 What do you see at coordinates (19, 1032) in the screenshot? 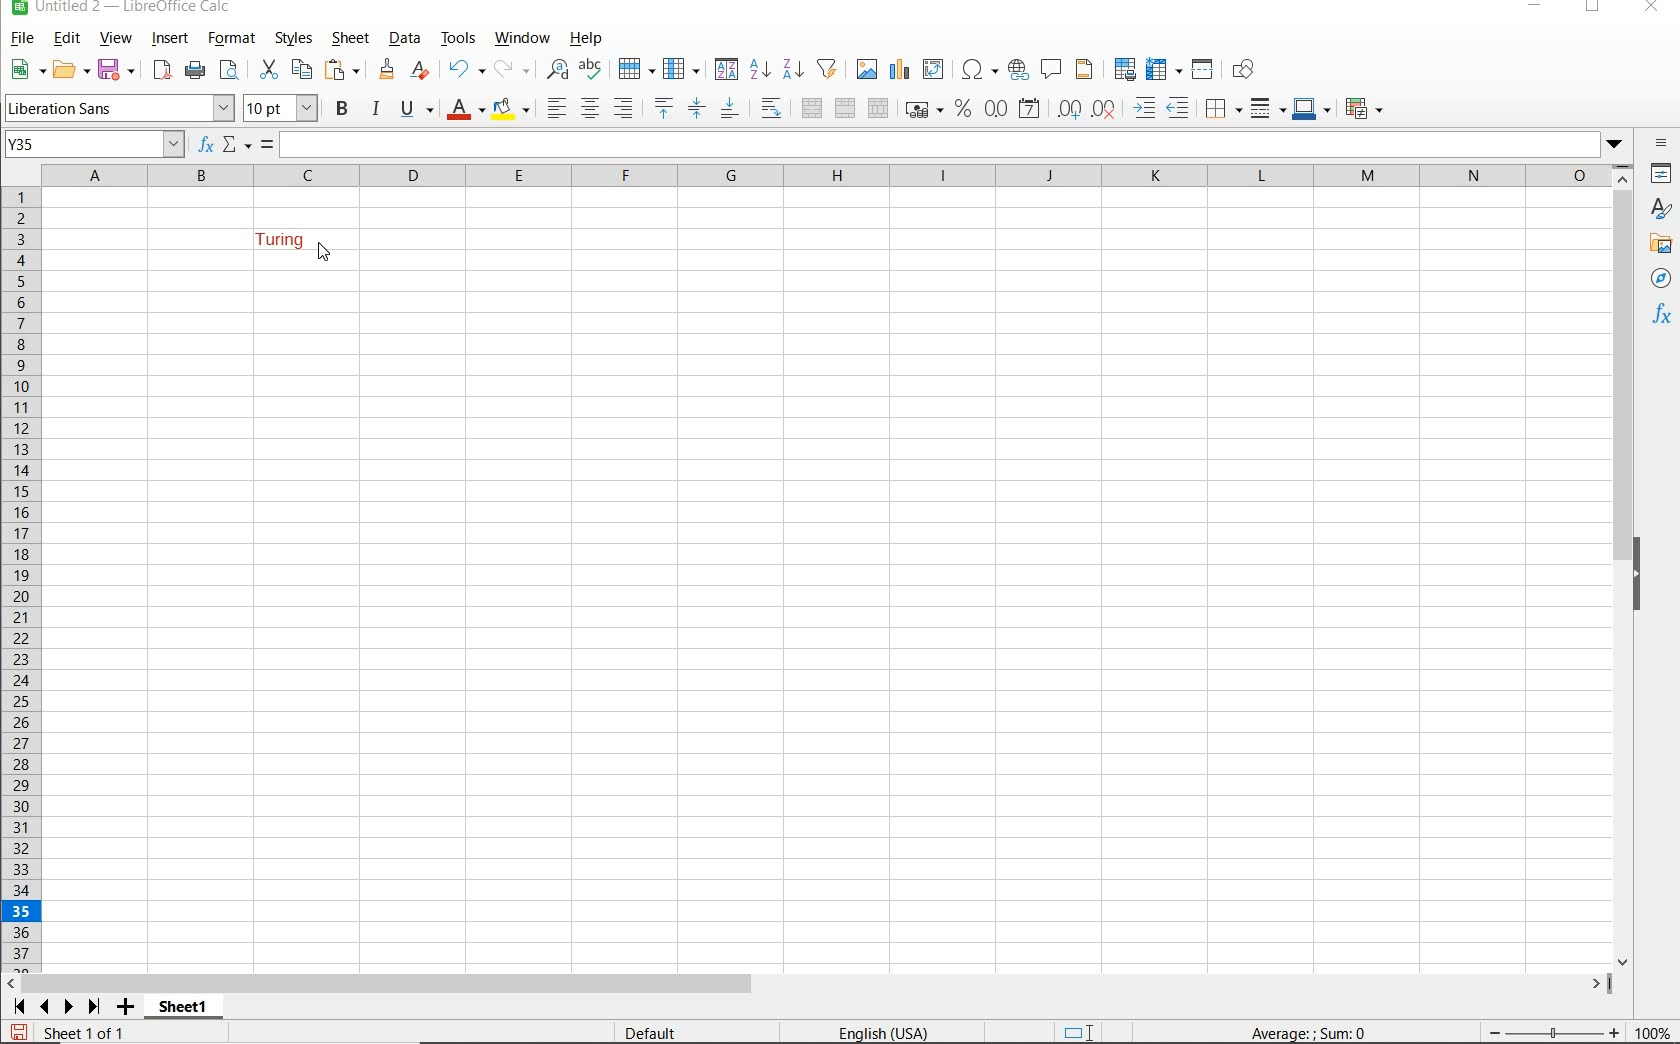
I see `SAVE` at bounding box center [19, 1032].